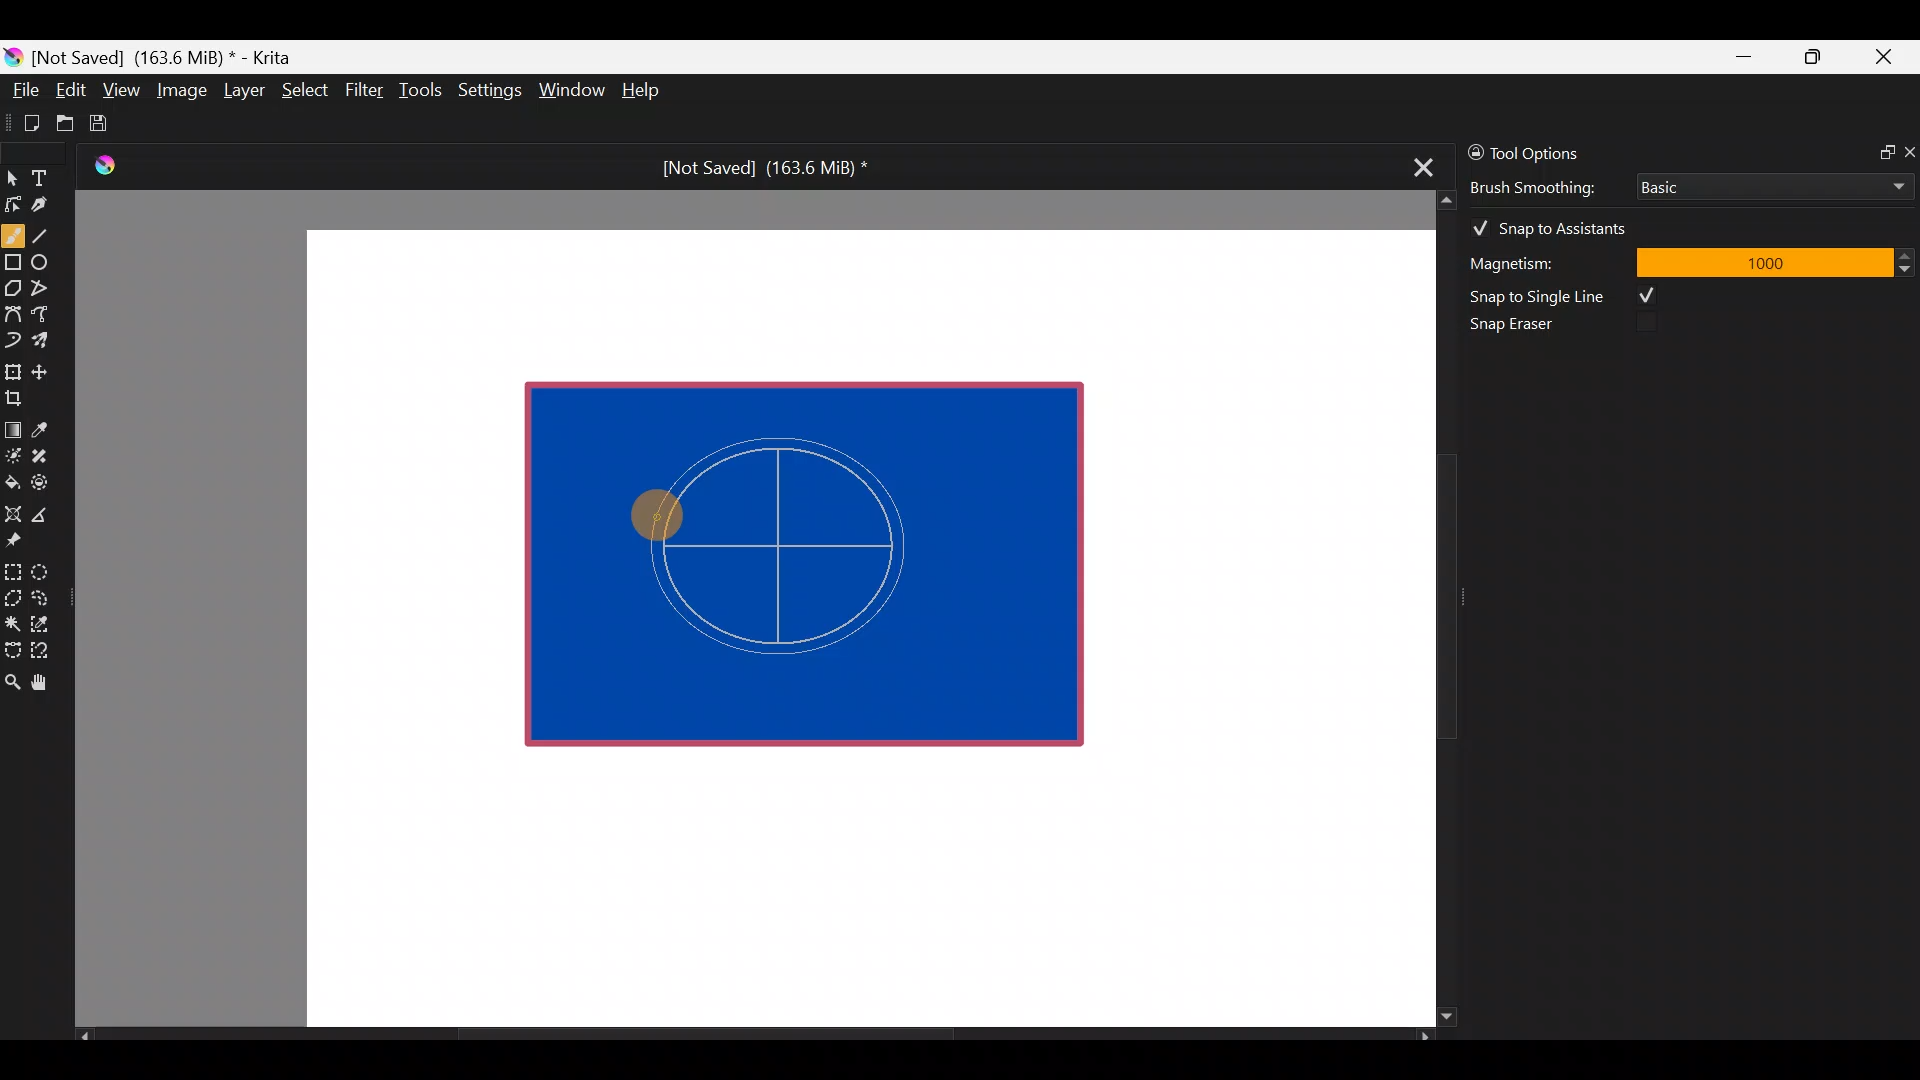 Image resolution: width=1920 pixels, height=1080 pixels. I want to click on File, so click(20, 94).